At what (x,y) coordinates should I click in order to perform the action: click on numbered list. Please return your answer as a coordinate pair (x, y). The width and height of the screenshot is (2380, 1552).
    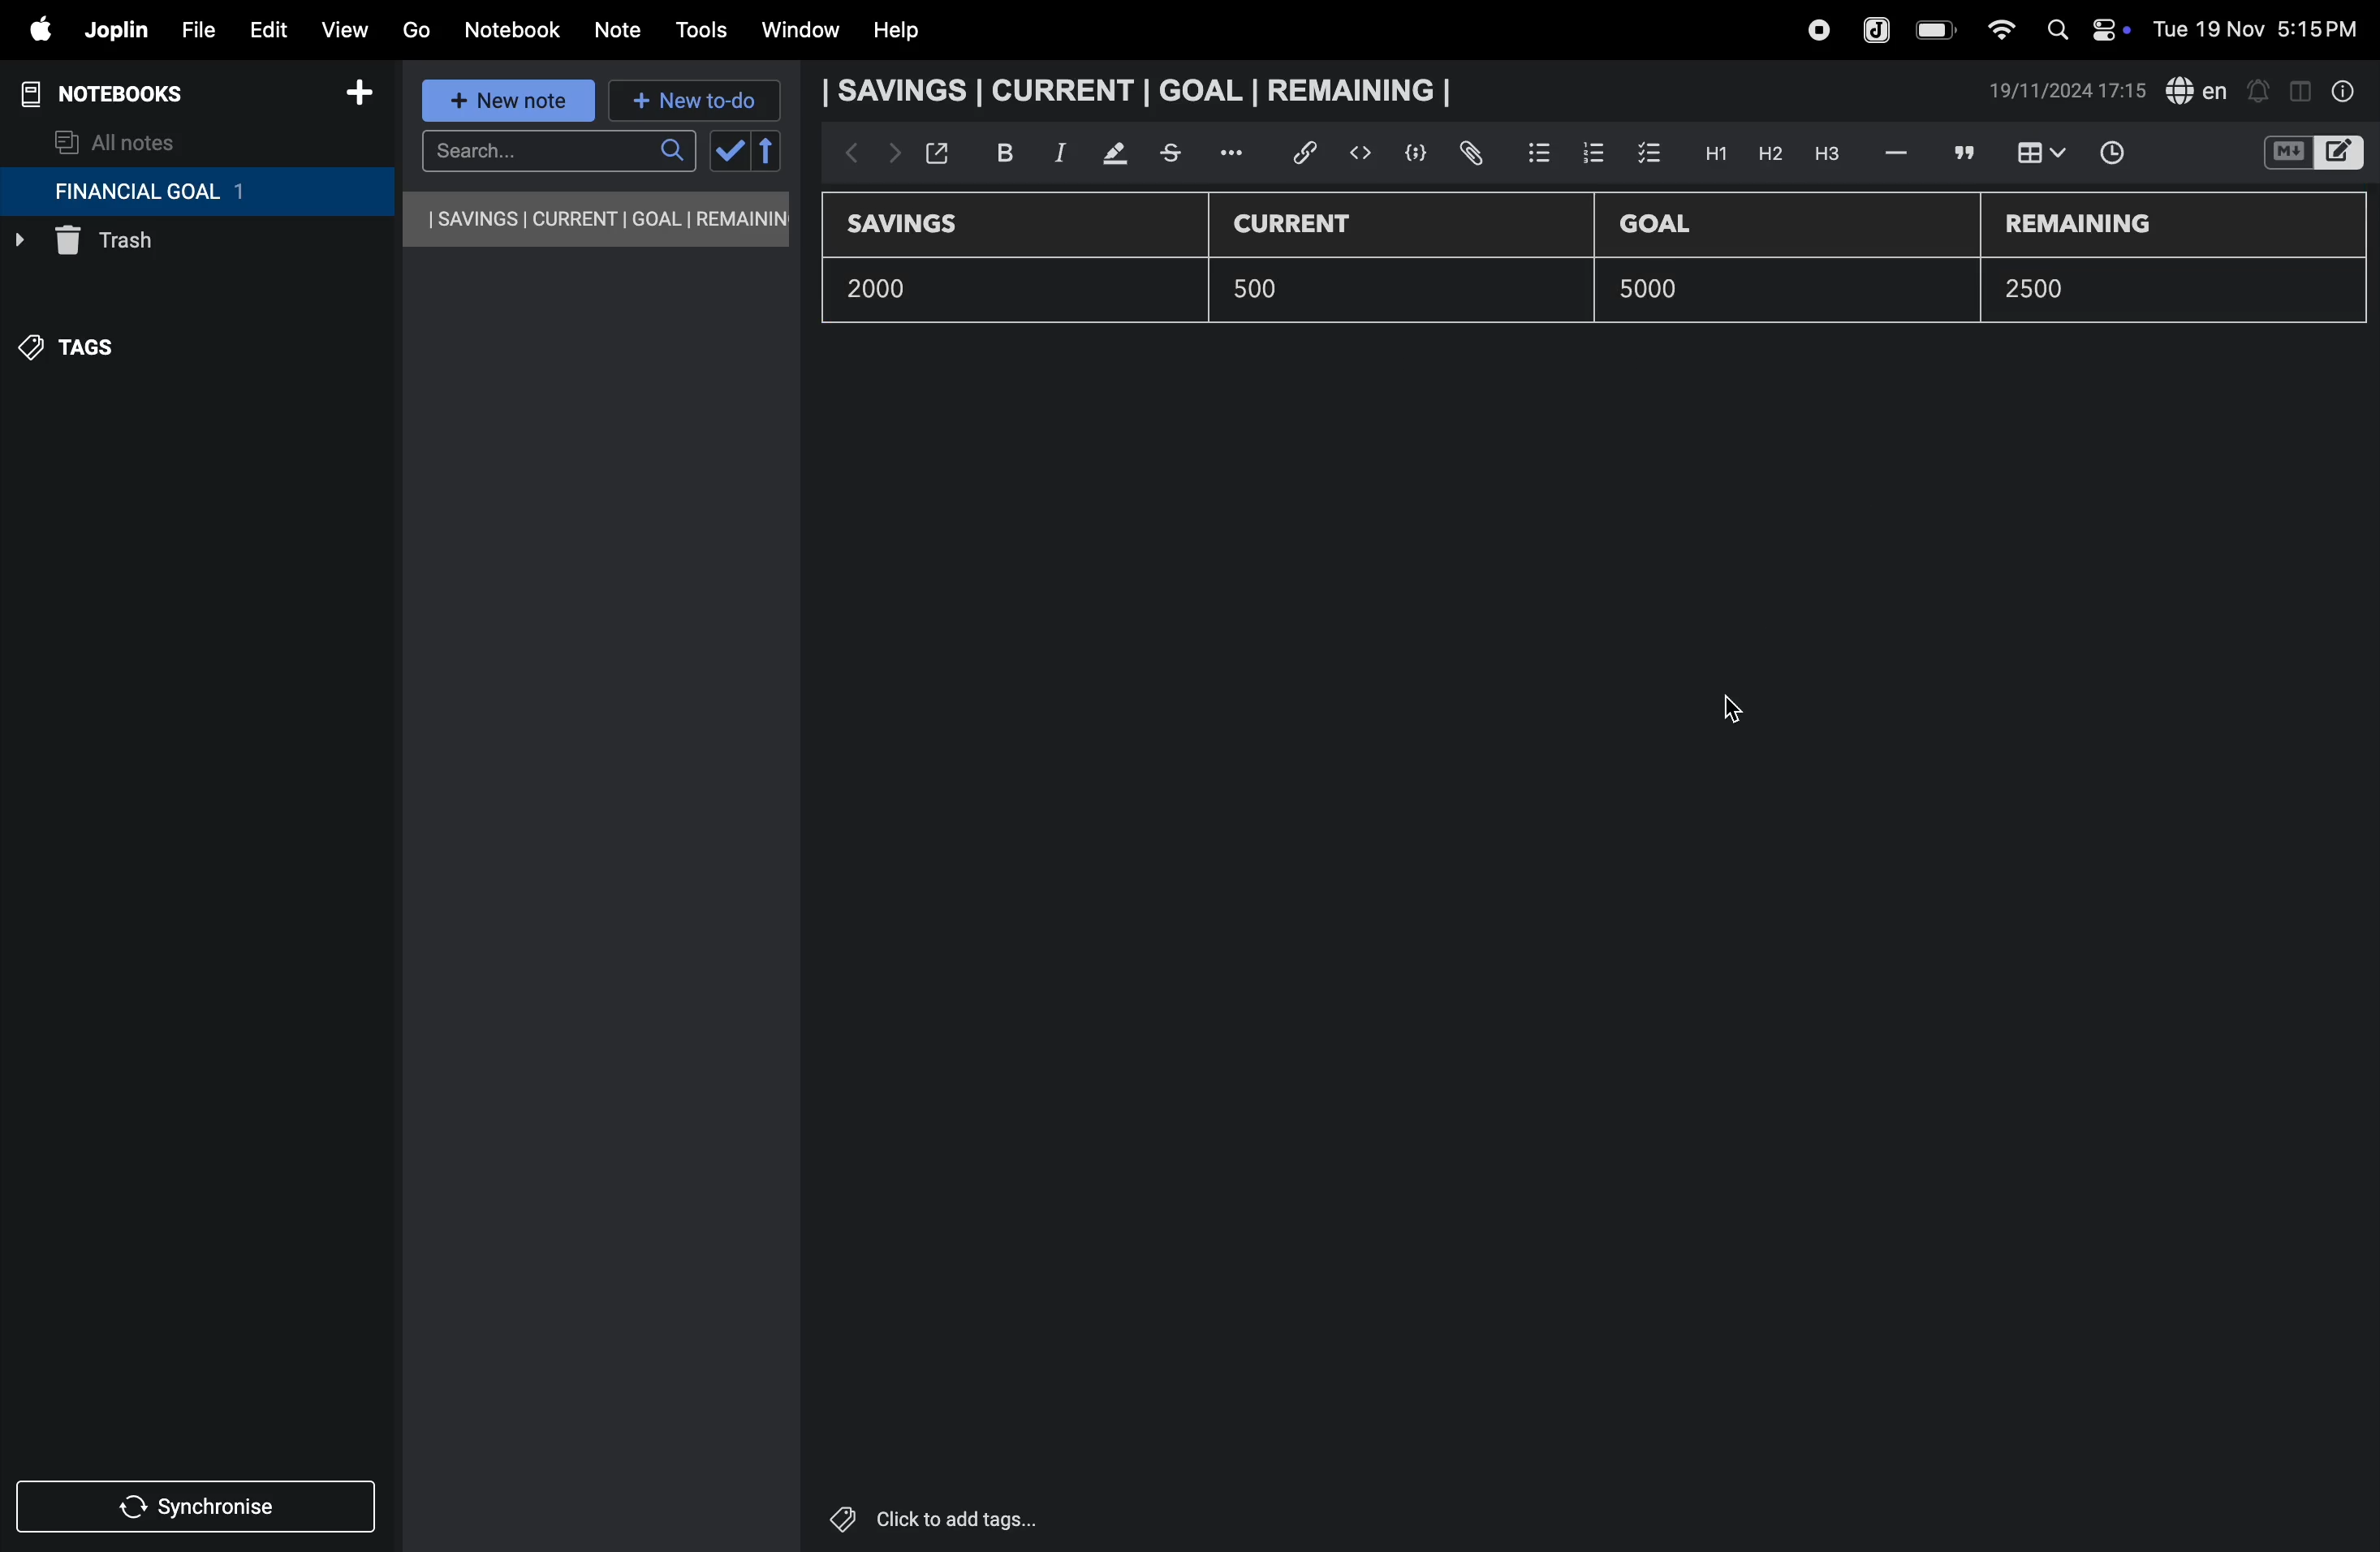
    Looking at the image, I should click on (1592, 152).